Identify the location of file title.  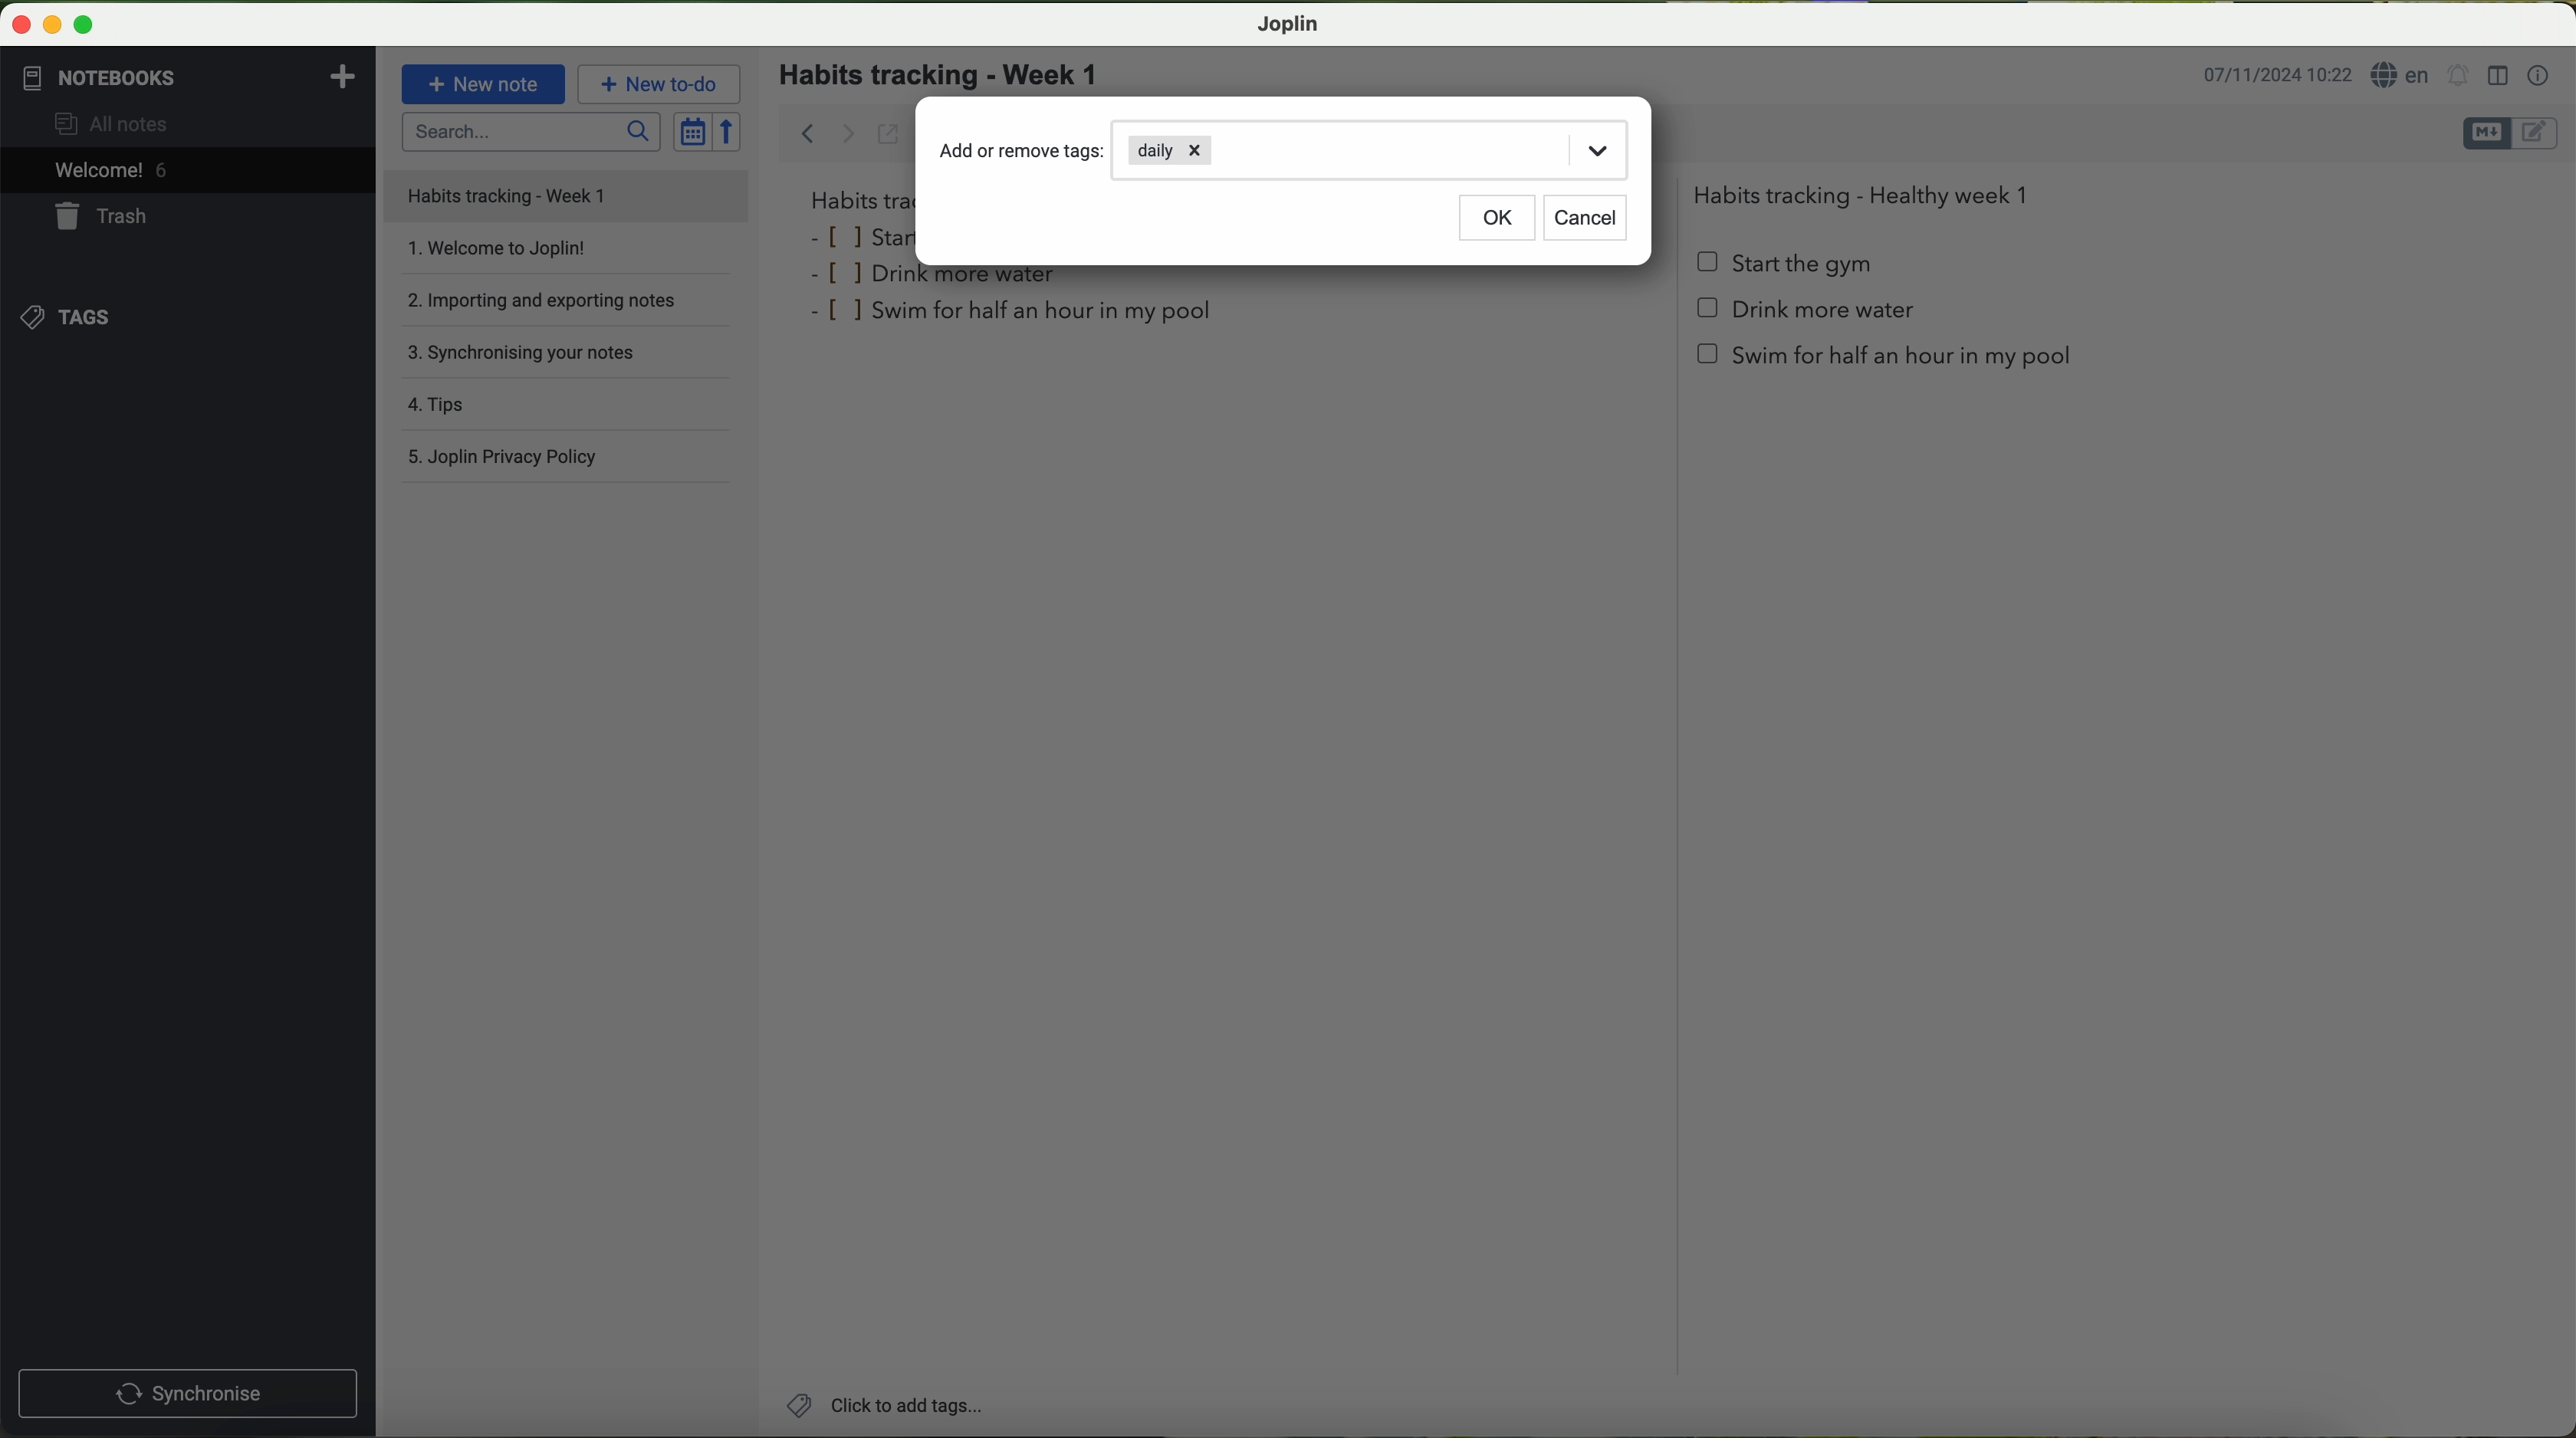
(567, 196).